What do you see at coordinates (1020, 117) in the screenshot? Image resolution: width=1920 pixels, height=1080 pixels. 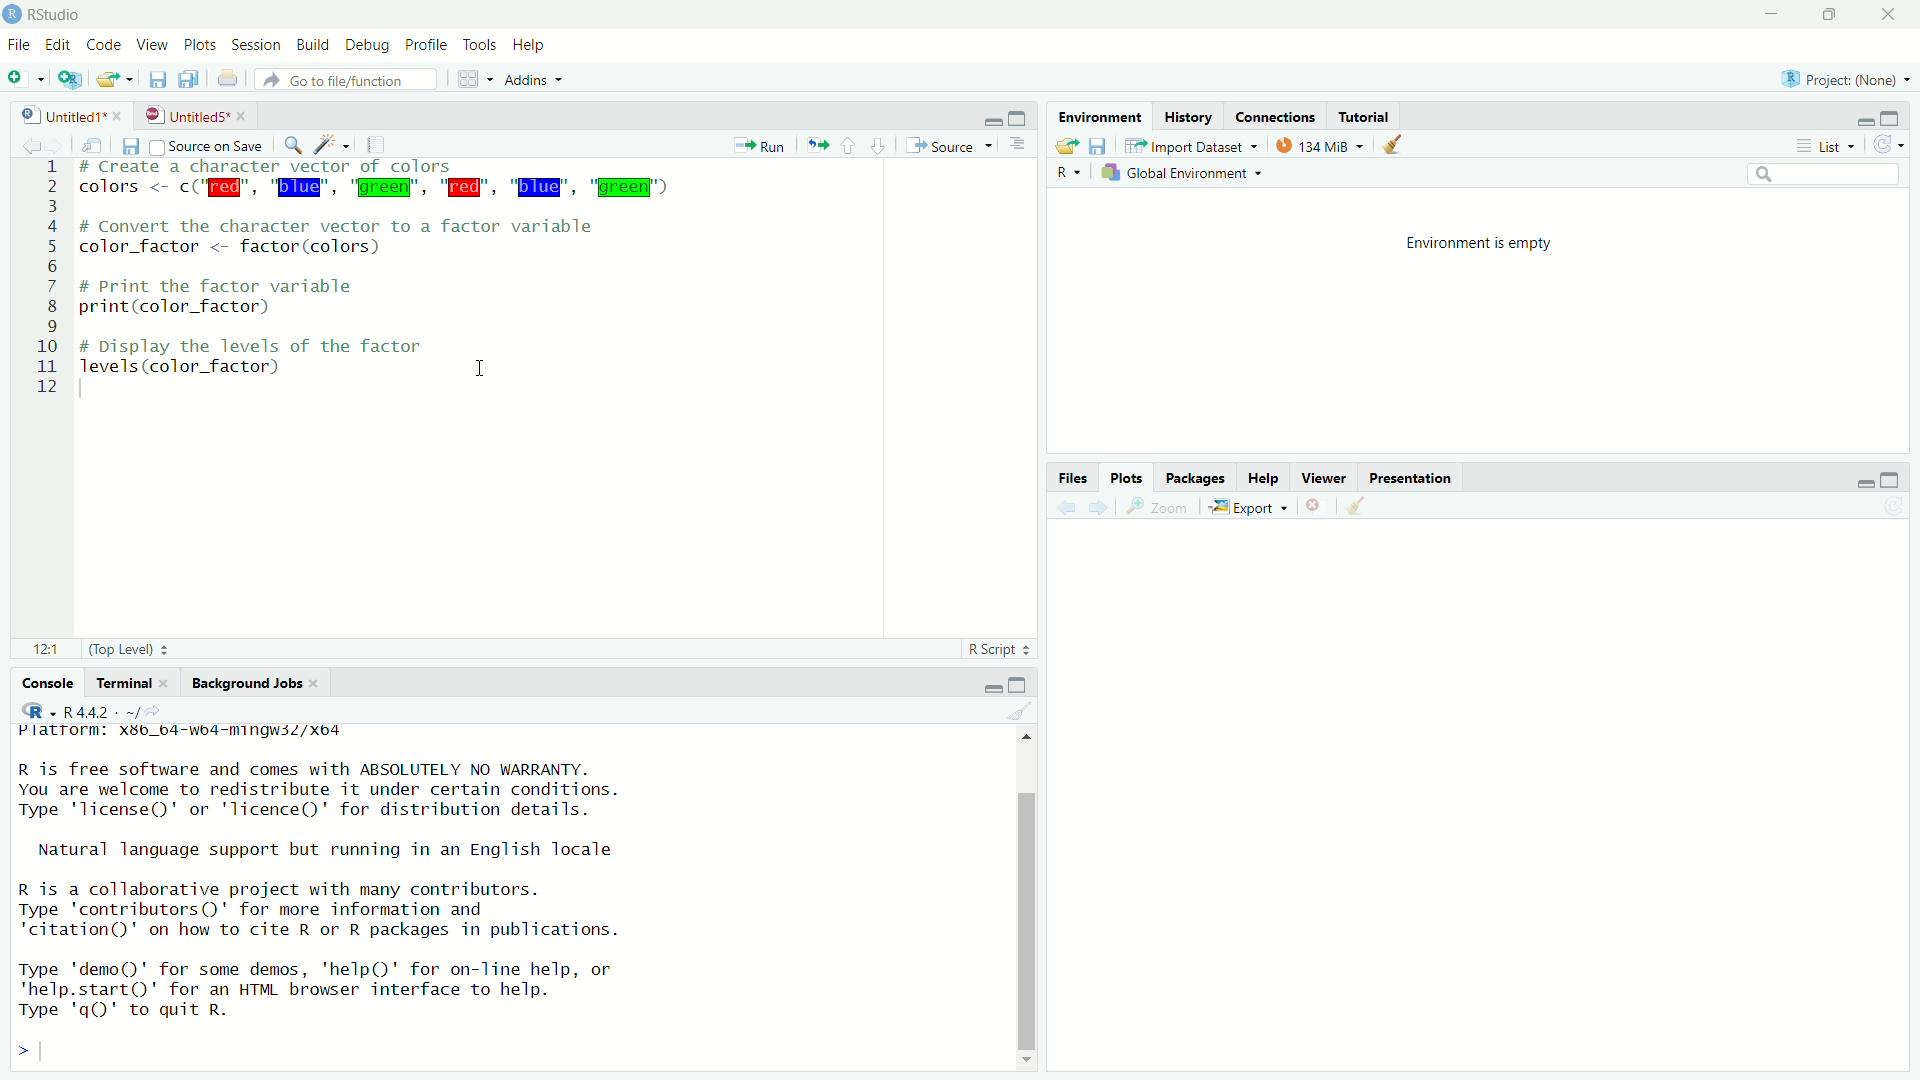 I see `maximize` at bounding box center [1020, 117].